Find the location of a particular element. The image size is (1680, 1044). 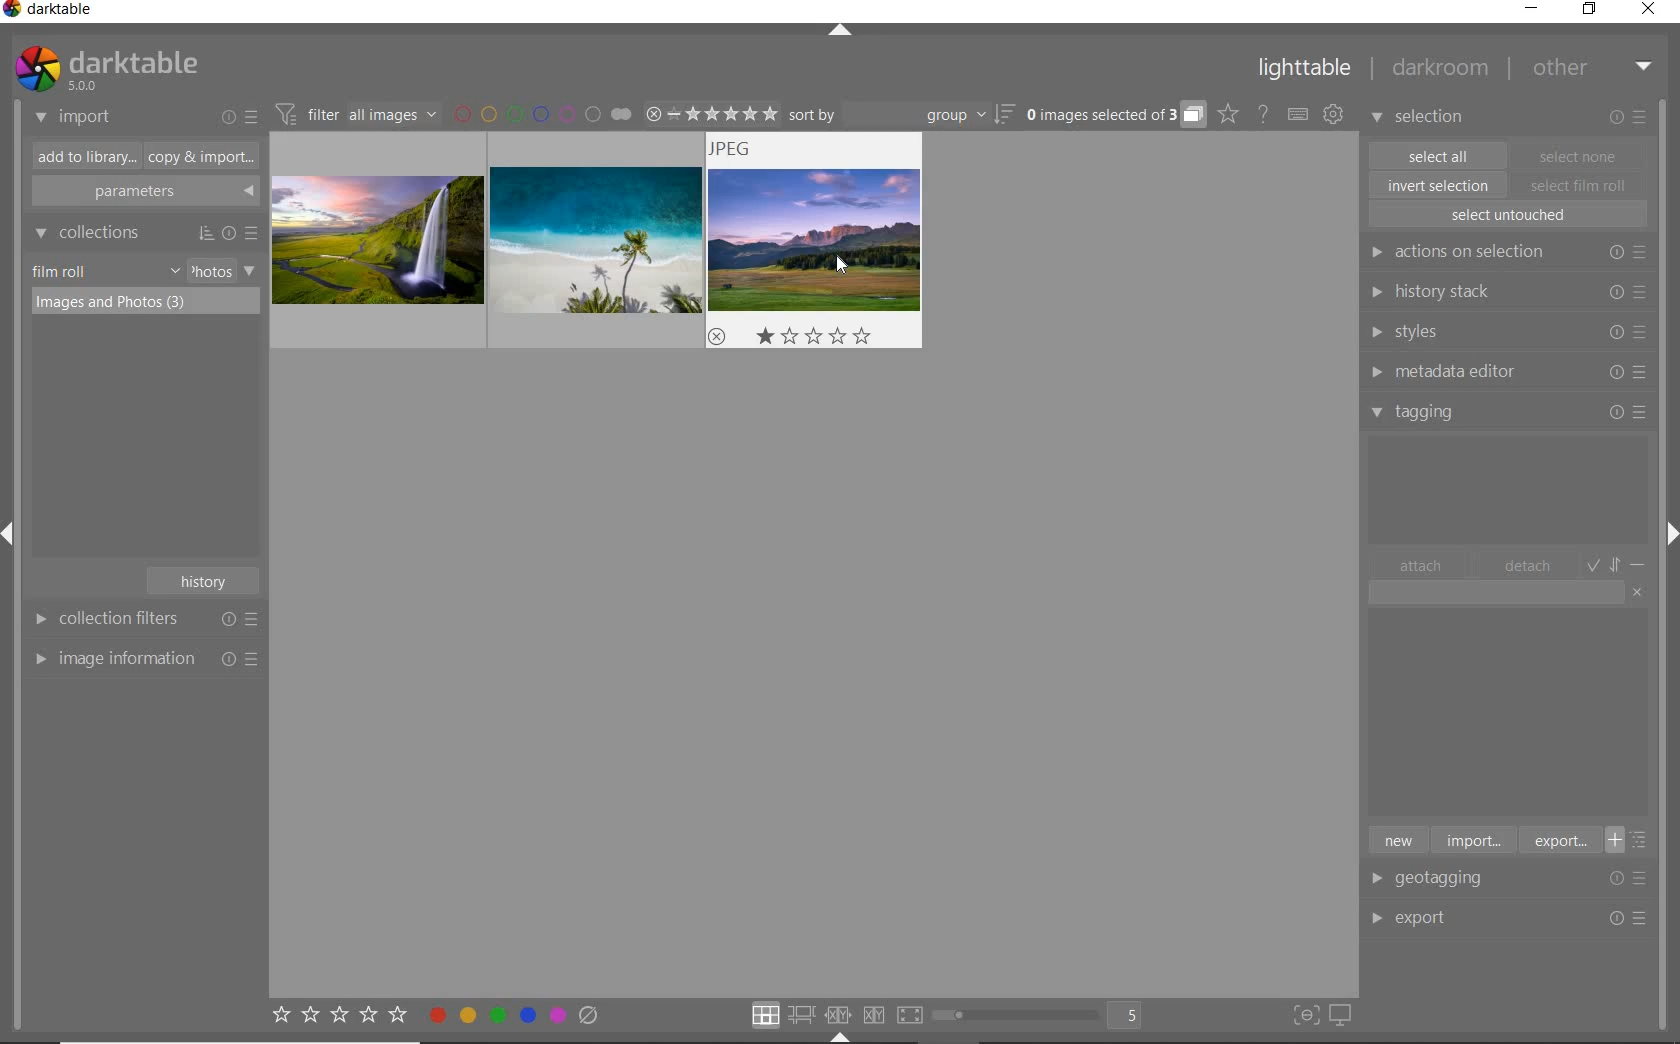

Options is located at coordinates (1634, 878).